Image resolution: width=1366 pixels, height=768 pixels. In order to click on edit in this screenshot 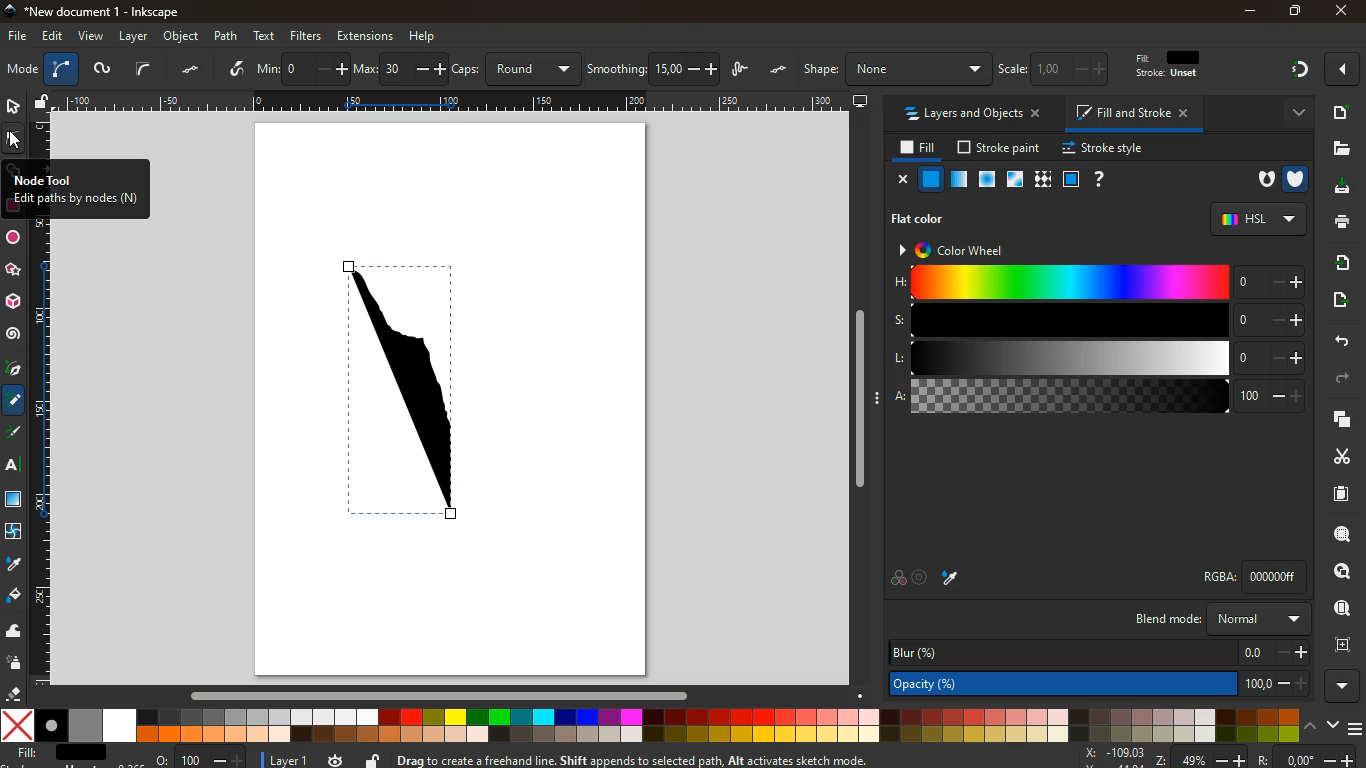, I will do `click(1060, 69)`.